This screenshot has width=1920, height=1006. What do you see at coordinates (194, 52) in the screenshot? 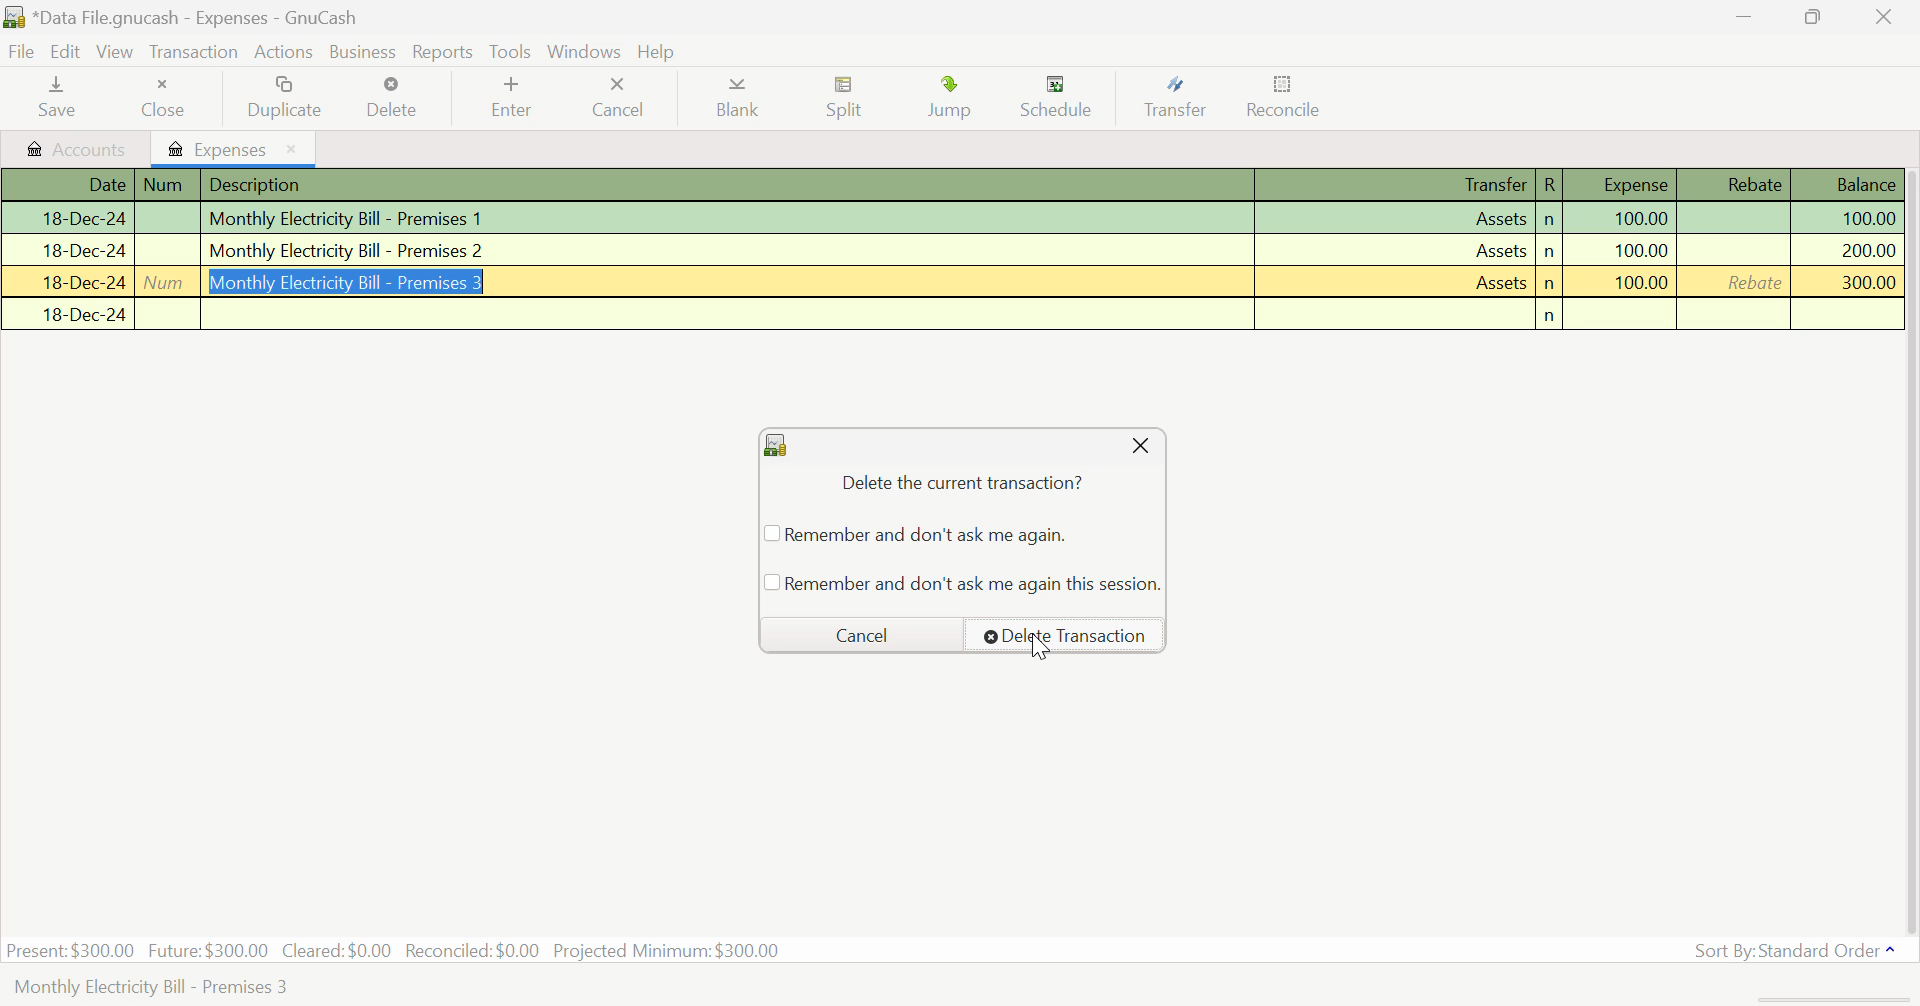
I see `Transaction` at bounding box center [194, 52].